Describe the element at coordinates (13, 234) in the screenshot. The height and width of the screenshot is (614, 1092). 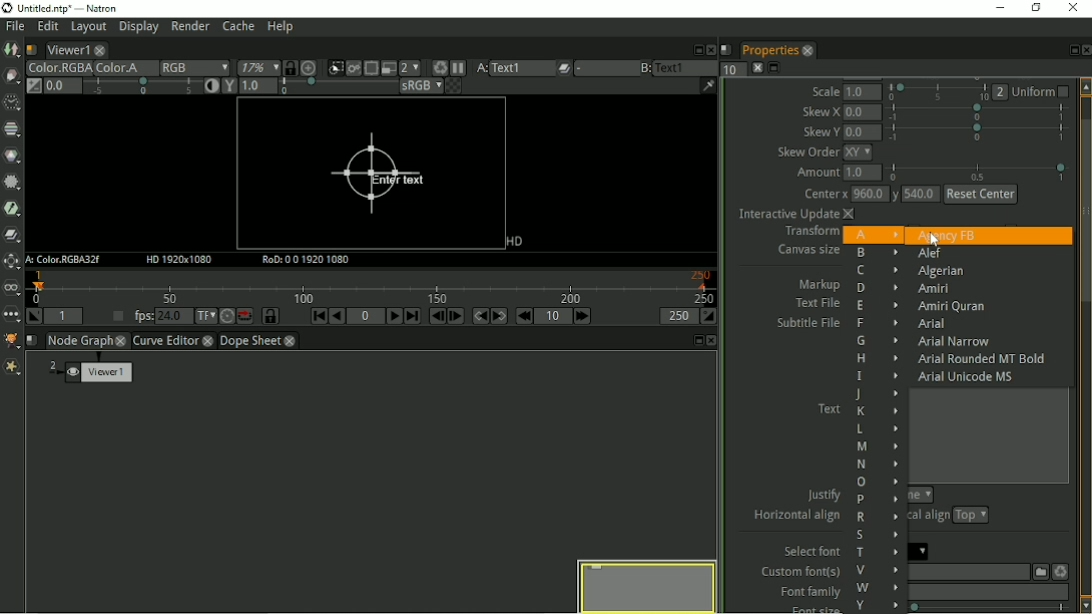
I see `Merge` at that location.